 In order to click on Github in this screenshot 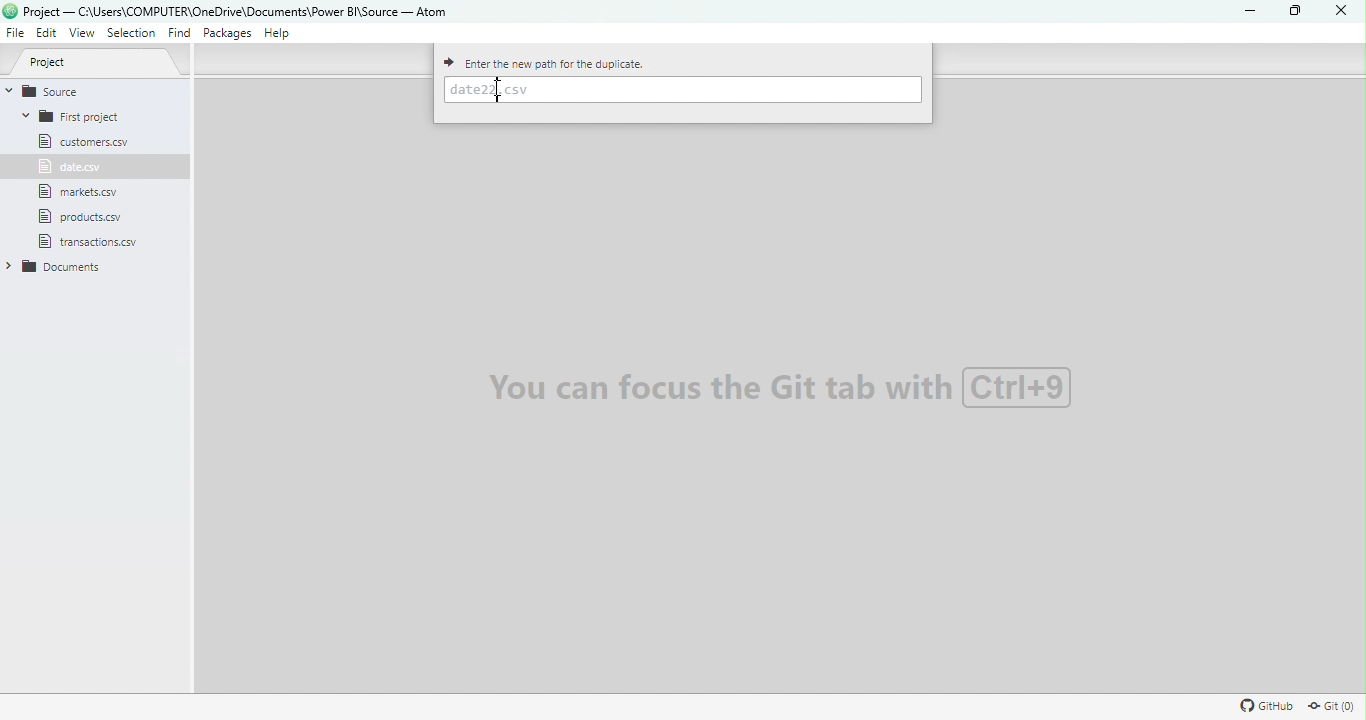, I will do `click(1263, 705)`.